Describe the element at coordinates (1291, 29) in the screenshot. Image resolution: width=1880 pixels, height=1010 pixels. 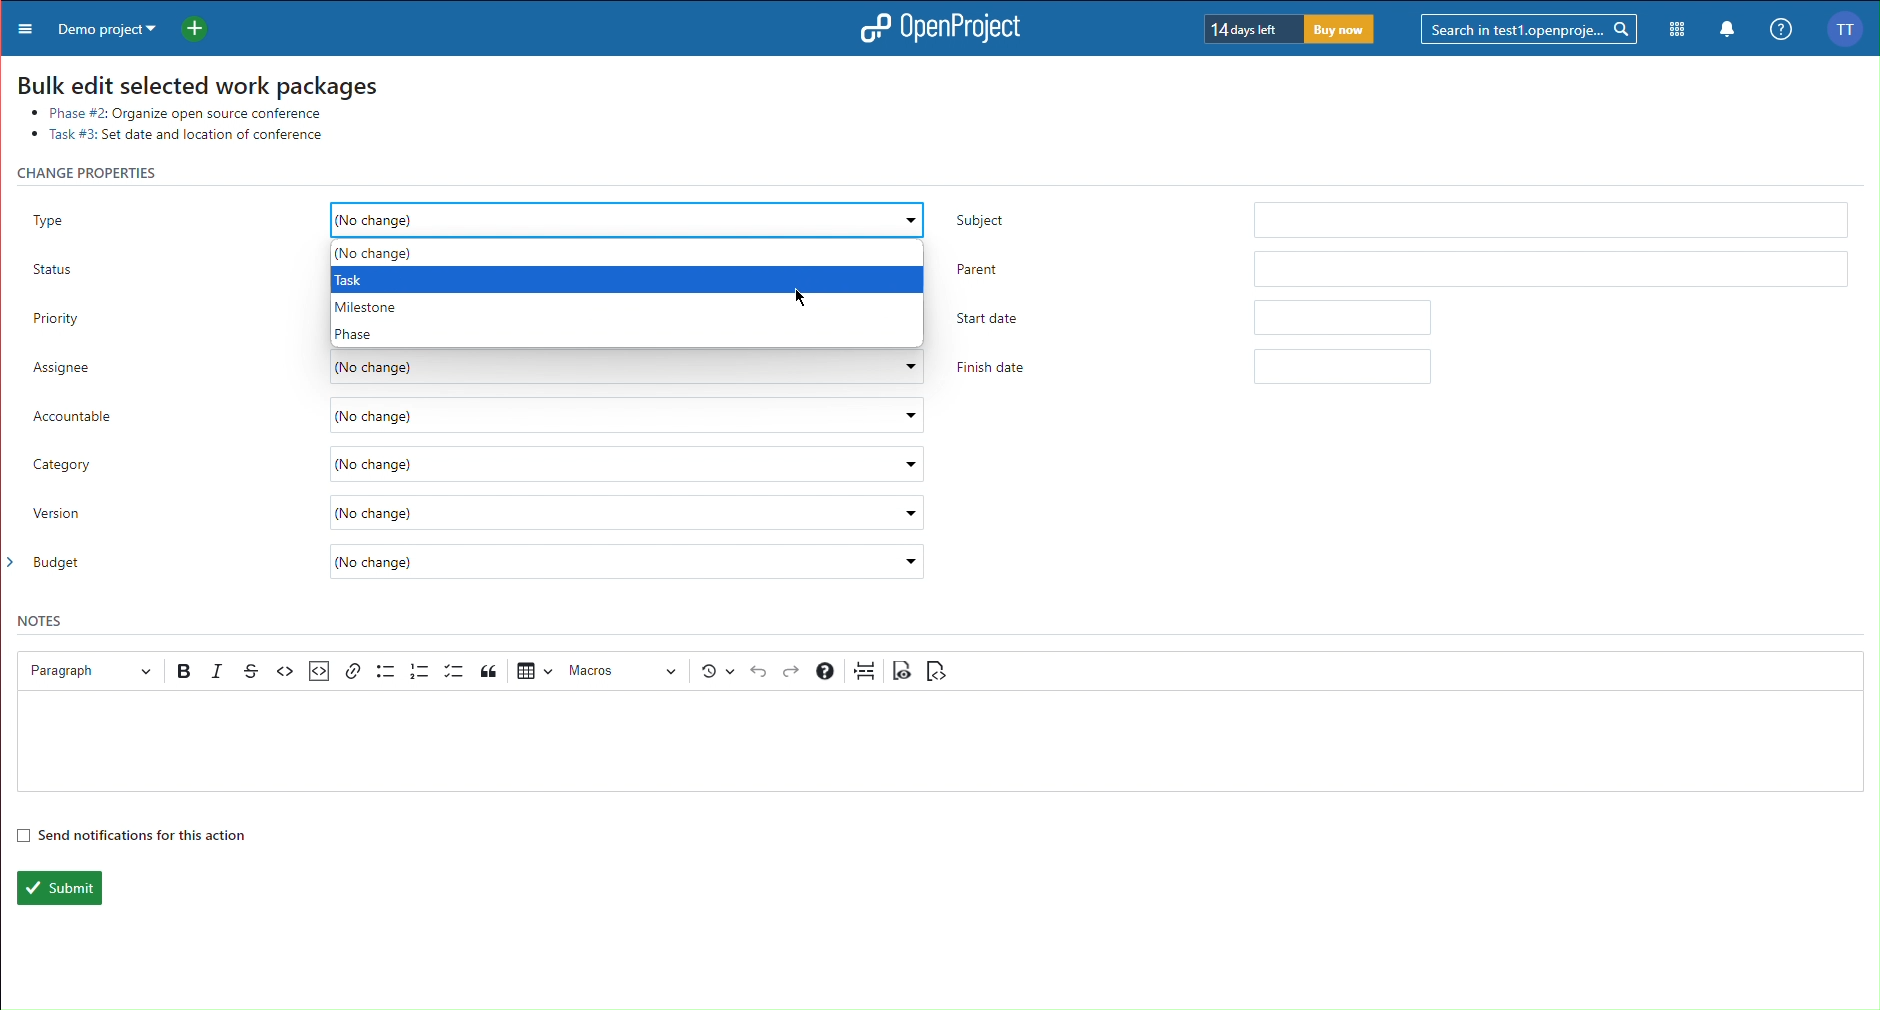
I see `Trial timer` at that location.